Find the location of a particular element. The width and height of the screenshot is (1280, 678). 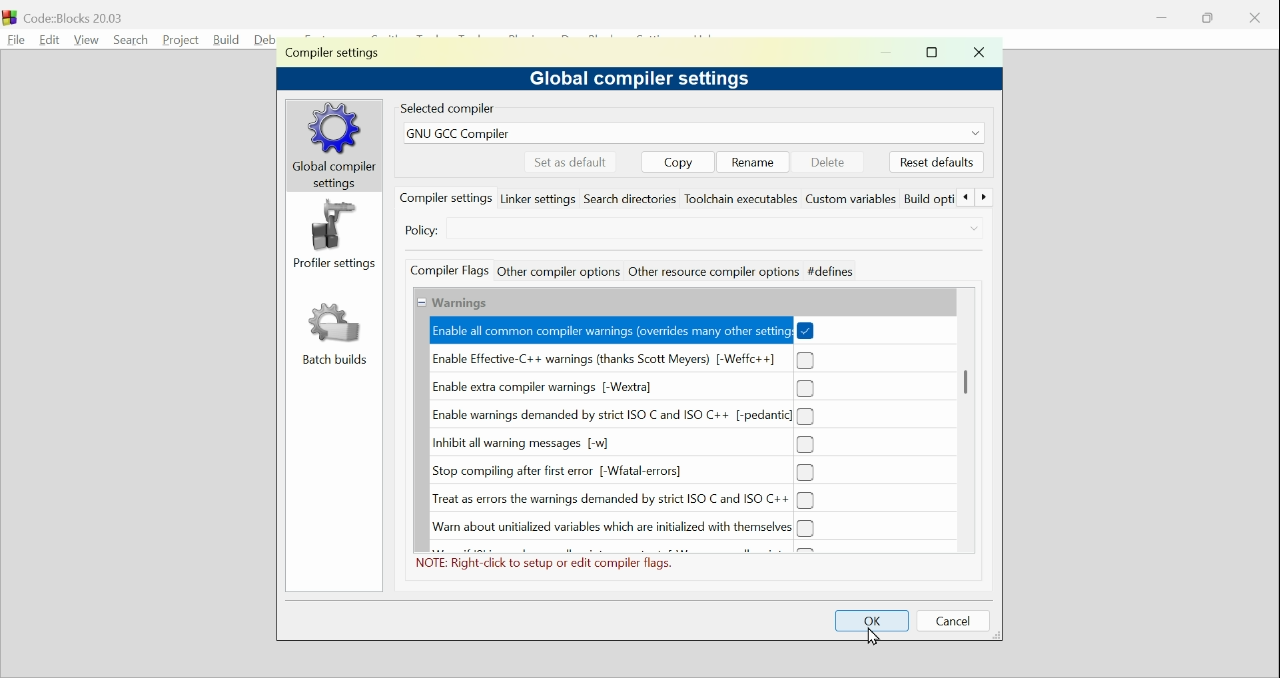

minimise is located at coordinates (886, 53).